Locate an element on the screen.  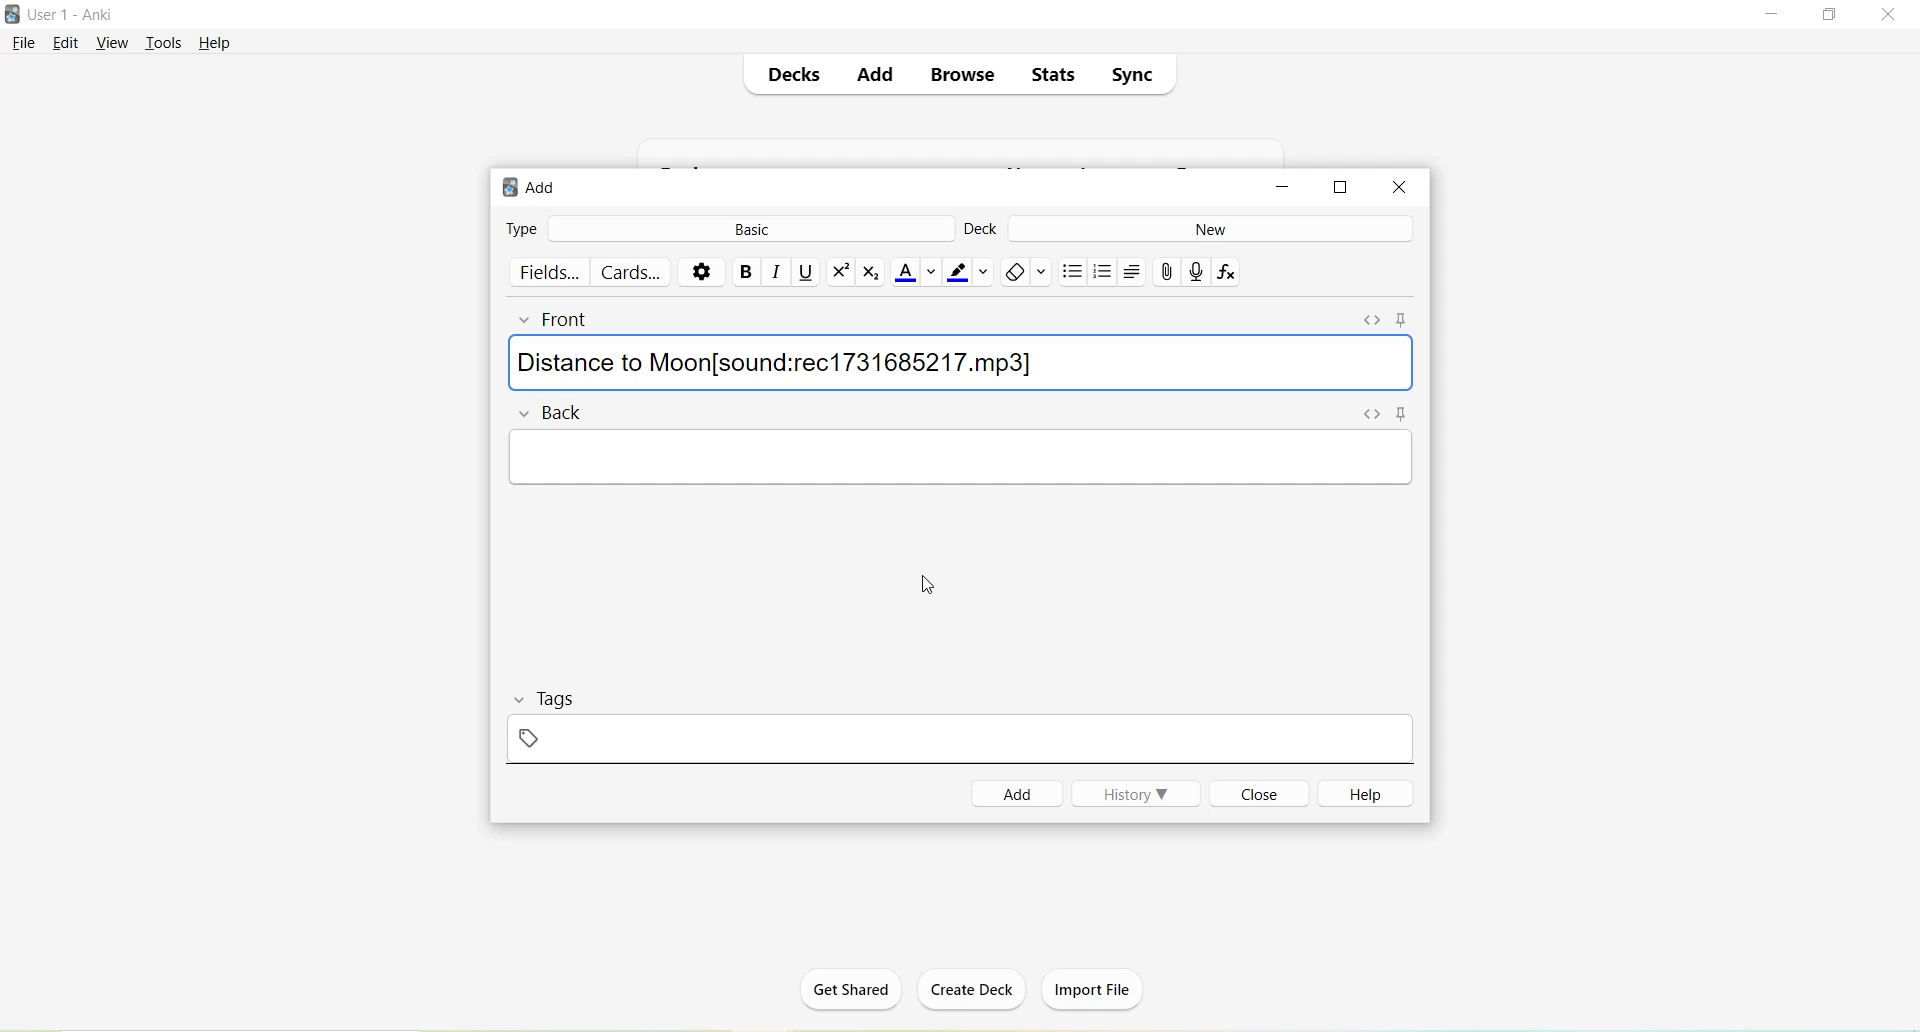
Deck is located at coordinates (982, 232).